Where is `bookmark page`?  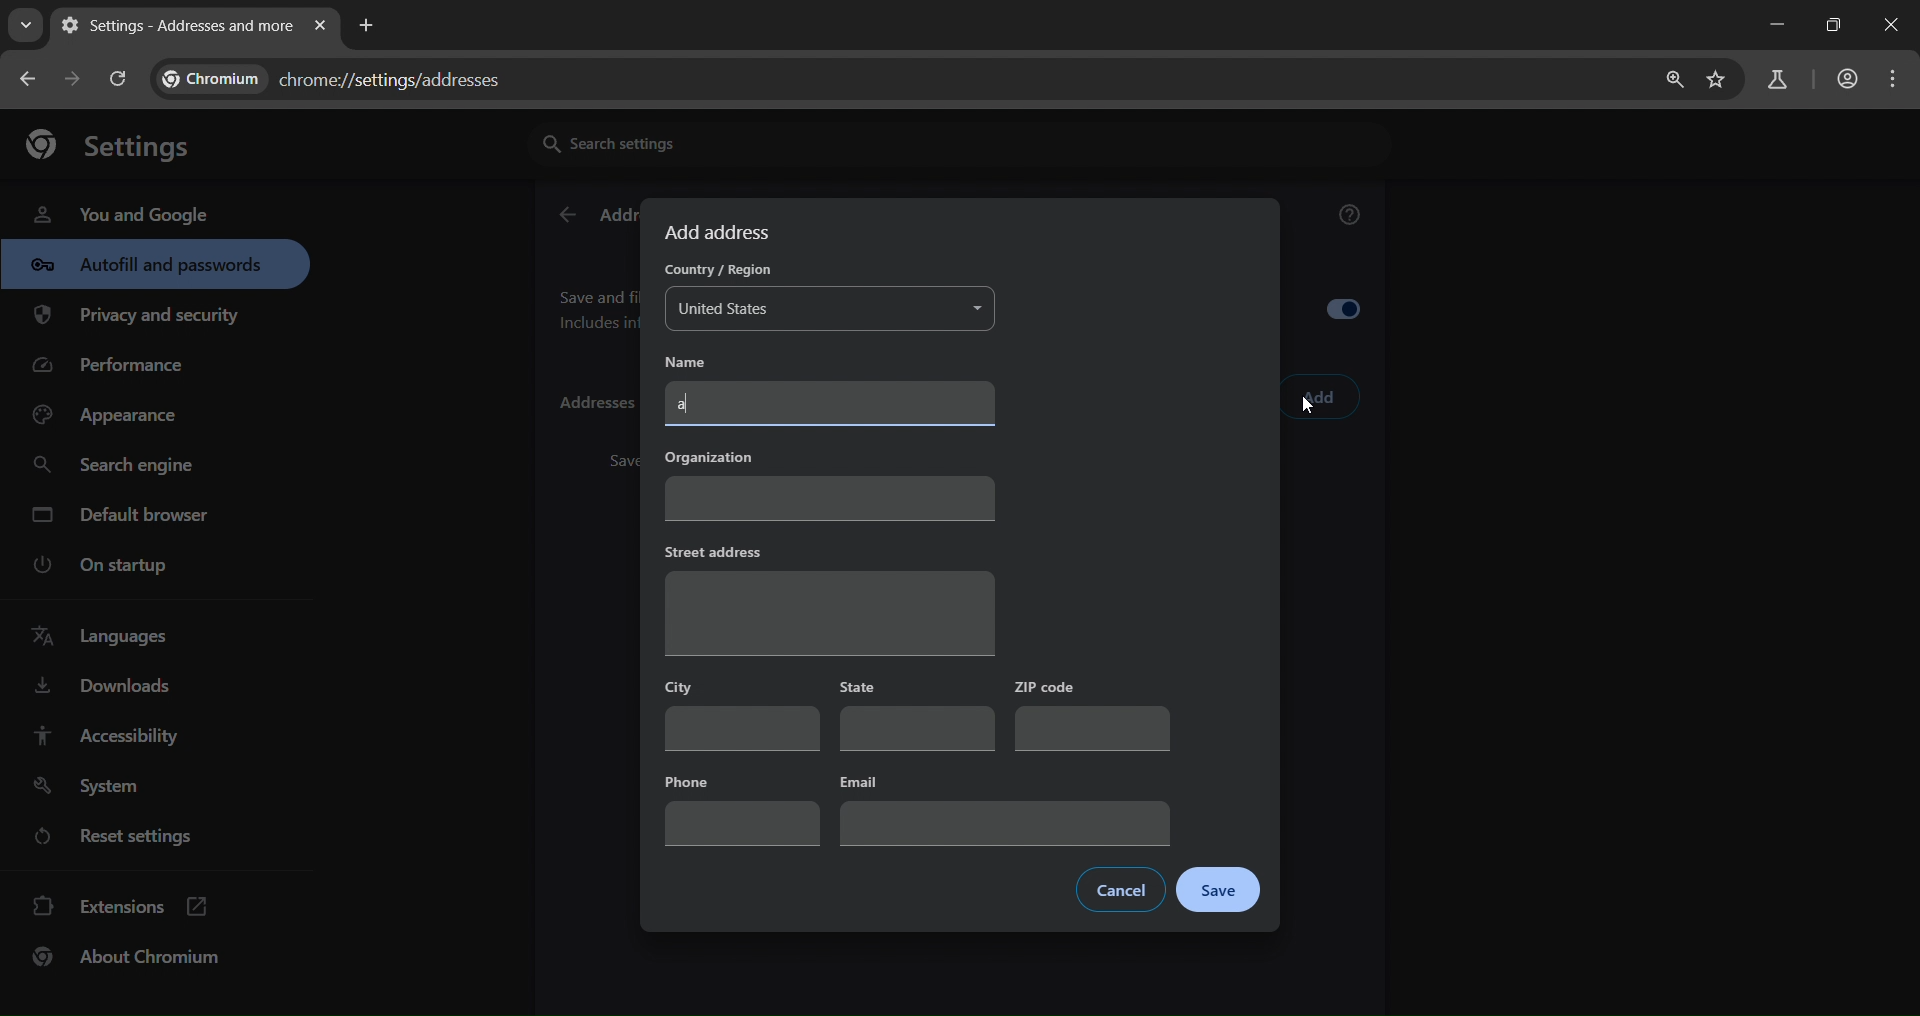 bookmark page is located at coordinates (1717, 81).